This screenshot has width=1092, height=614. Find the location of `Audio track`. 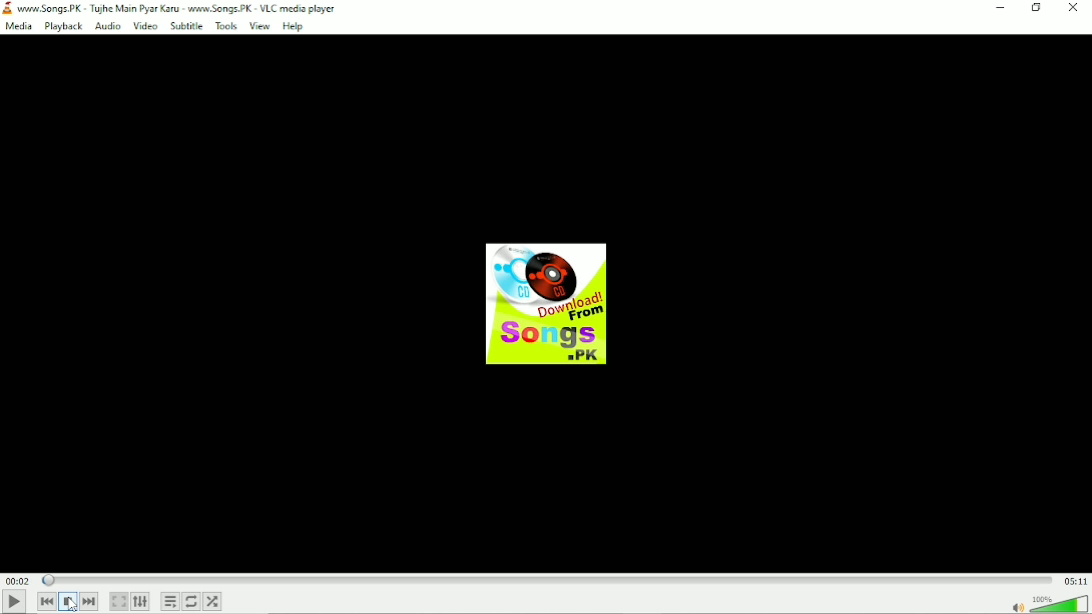

Audio track is located at coordinates (545, 303).